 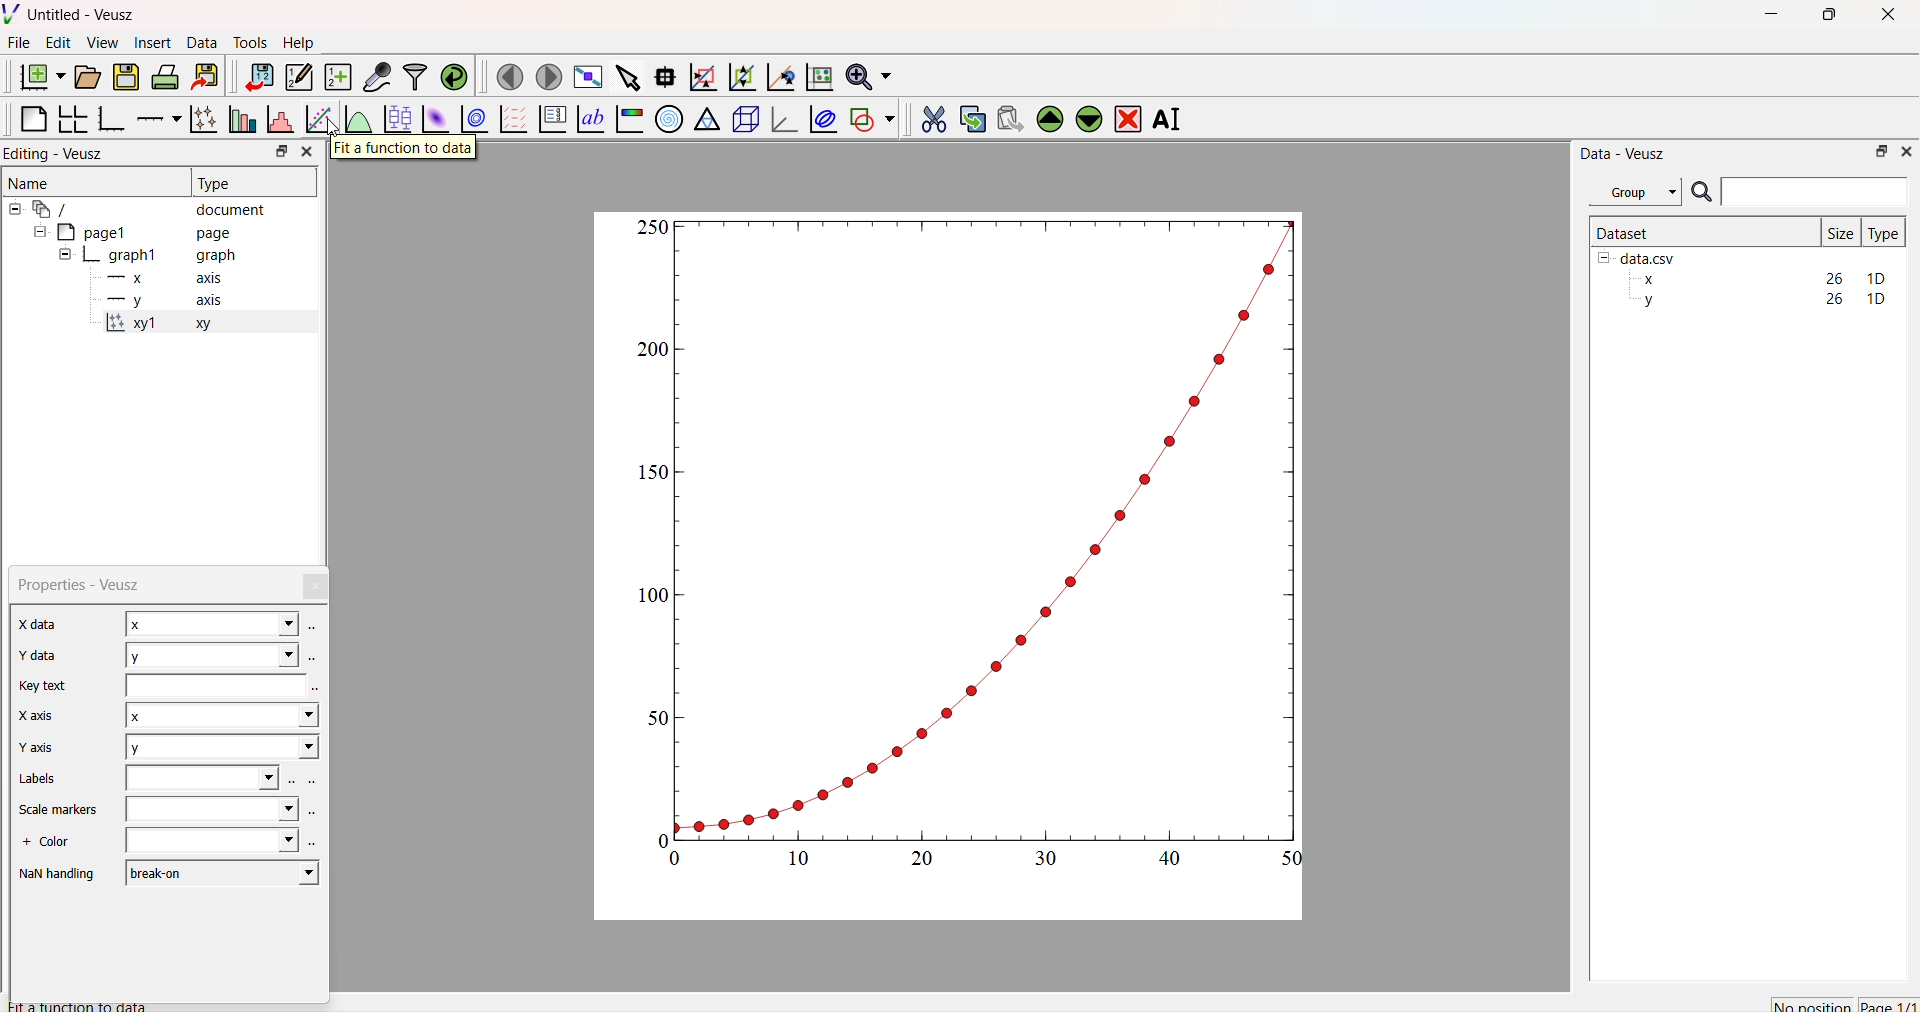 I want to click on Arrange graphs in grid, so click(x=72, y=121).